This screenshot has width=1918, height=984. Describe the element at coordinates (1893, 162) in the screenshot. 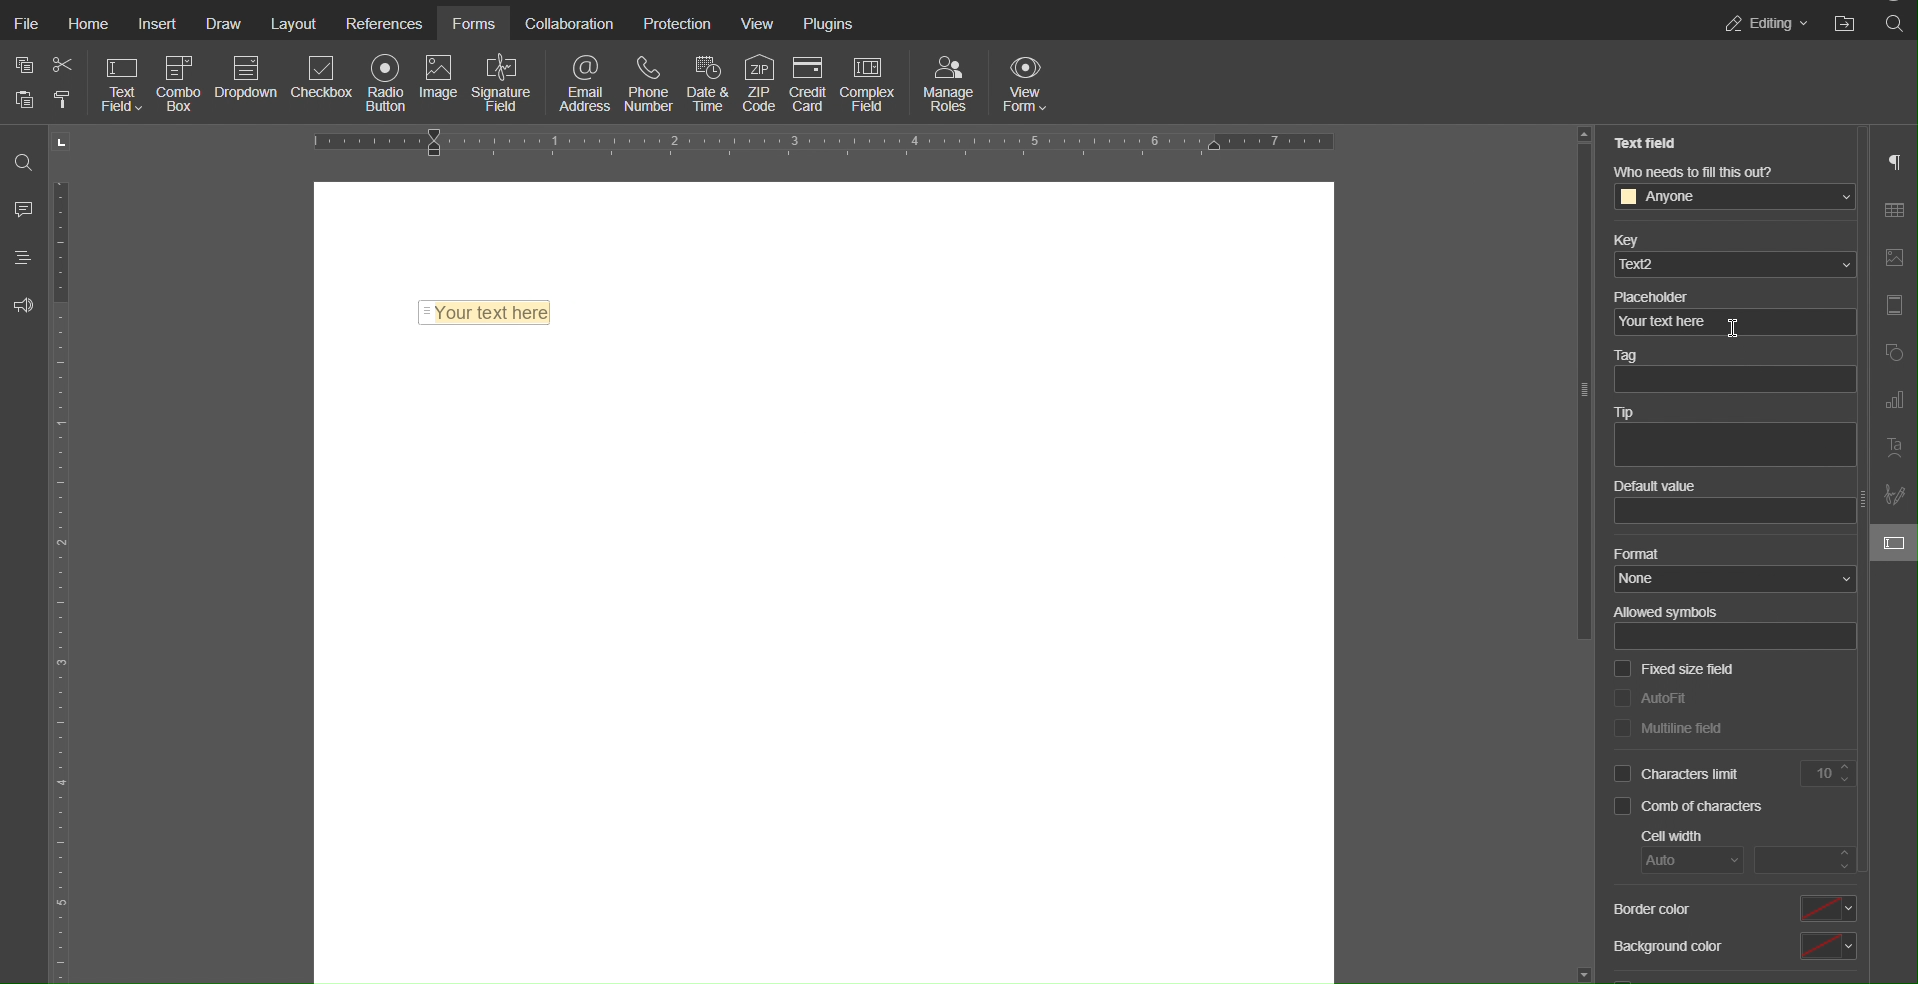

I see `Paragraph Settings` at that location.